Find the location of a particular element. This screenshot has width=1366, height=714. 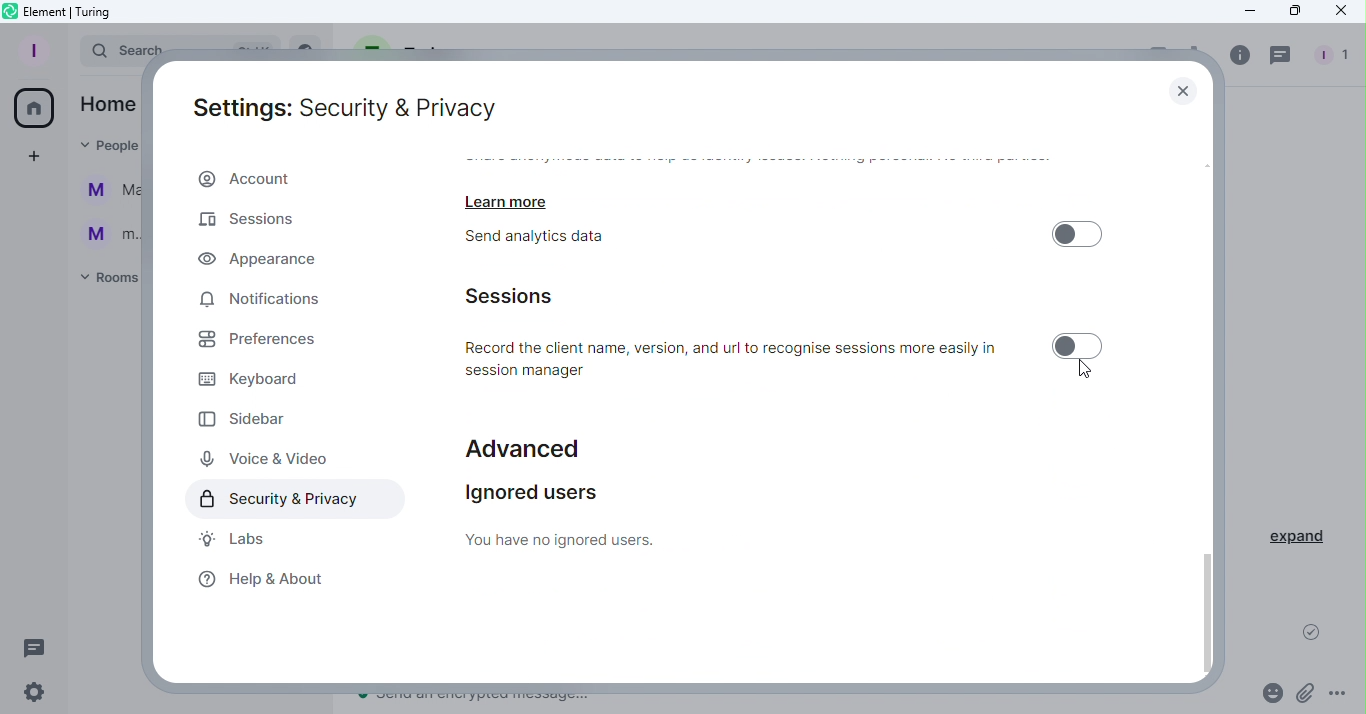

Advanced is located at coordinates (524, 442).